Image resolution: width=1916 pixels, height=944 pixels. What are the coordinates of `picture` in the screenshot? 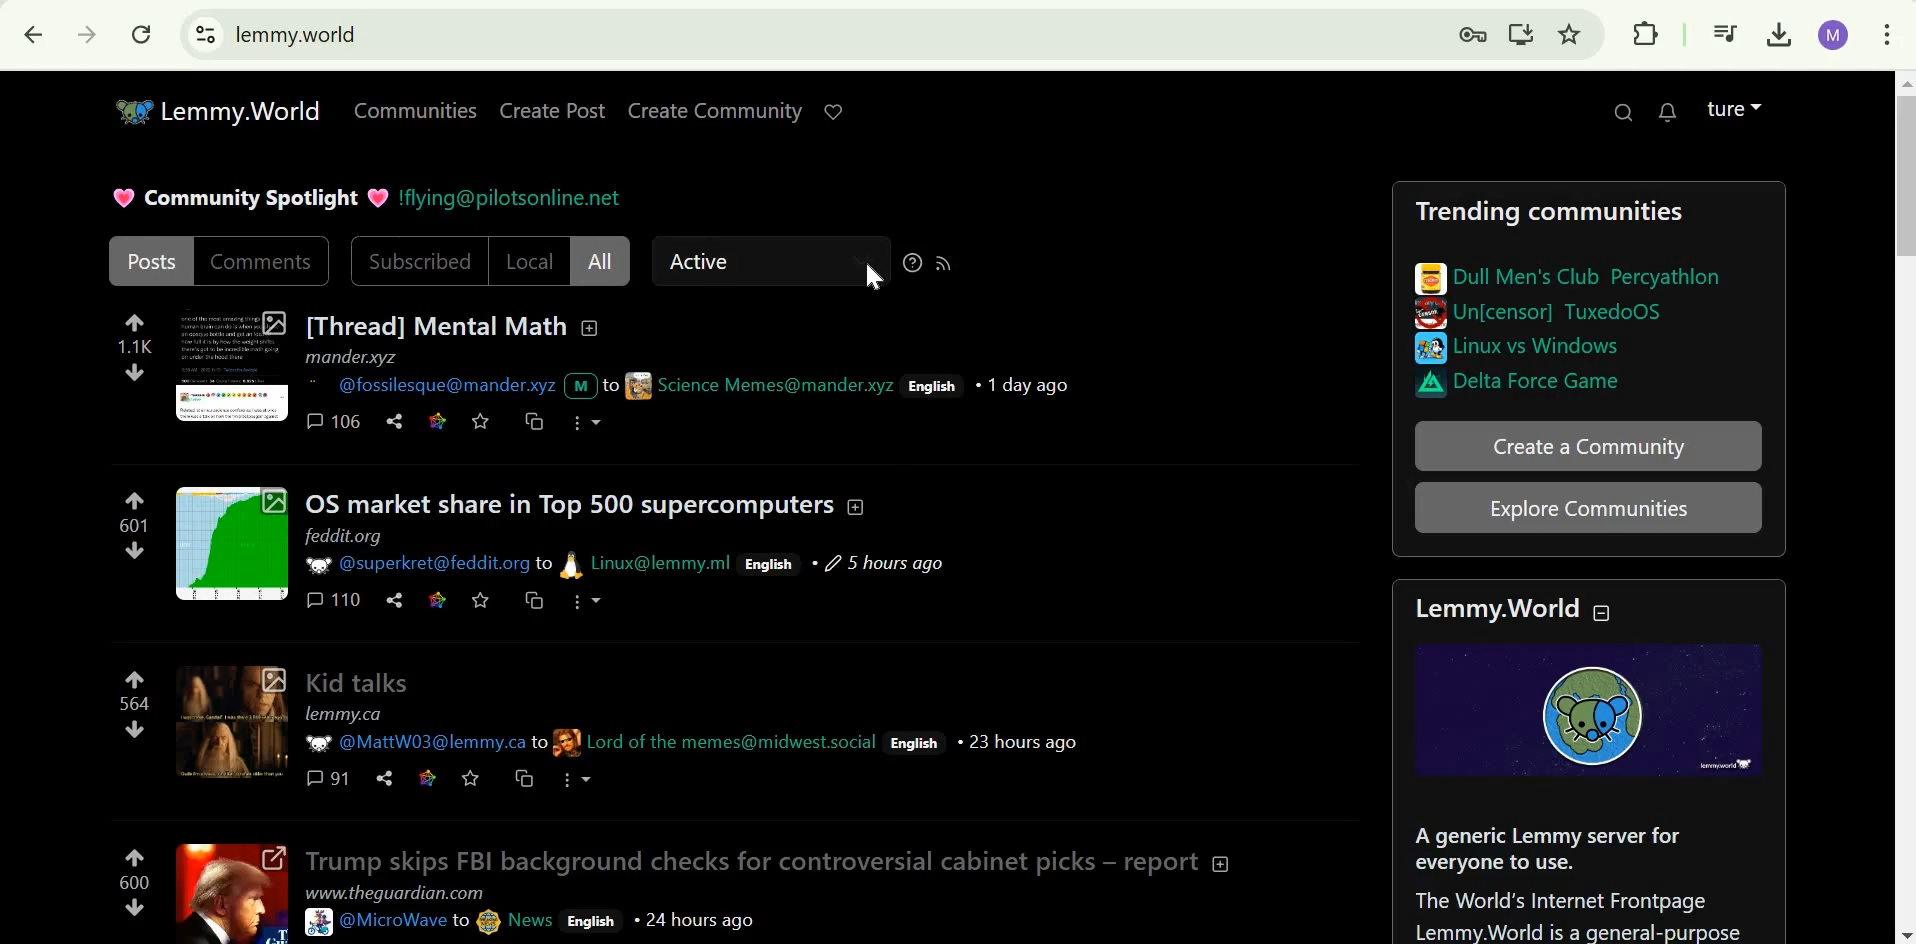 It's located at (488, 920).